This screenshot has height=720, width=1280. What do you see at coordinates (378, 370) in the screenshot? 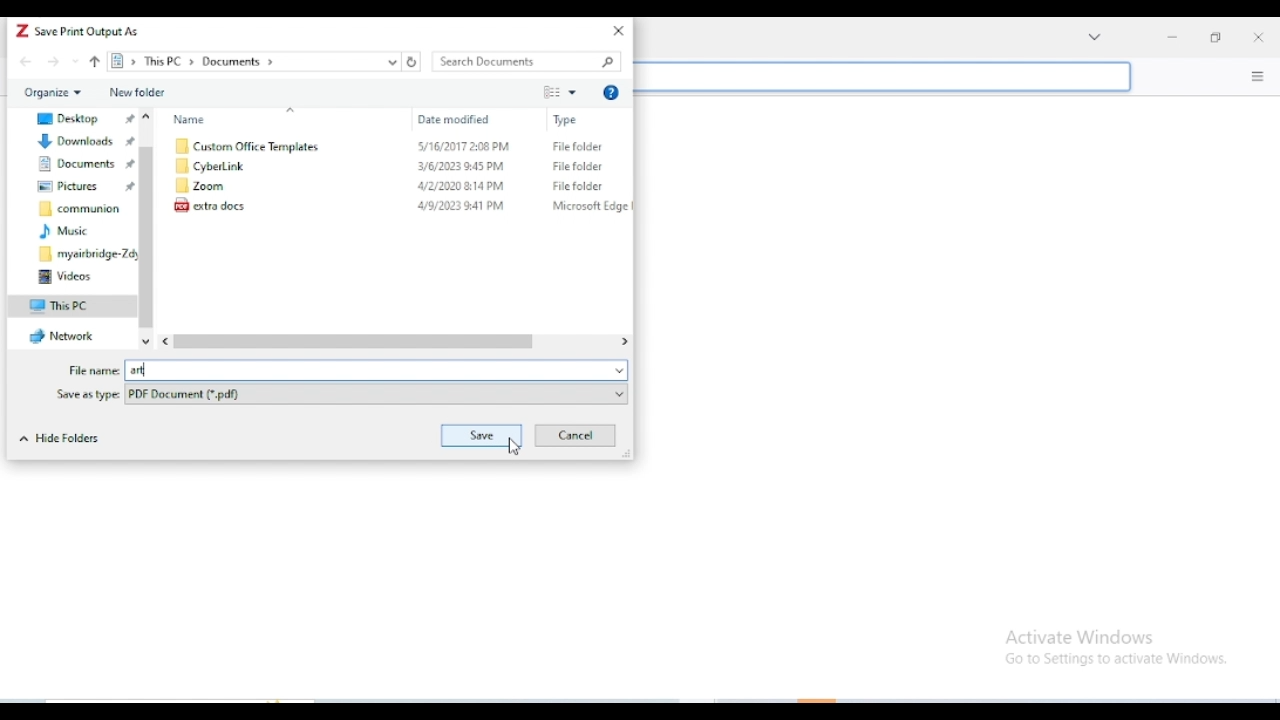
I see `art` at bounding box center [378, 370].